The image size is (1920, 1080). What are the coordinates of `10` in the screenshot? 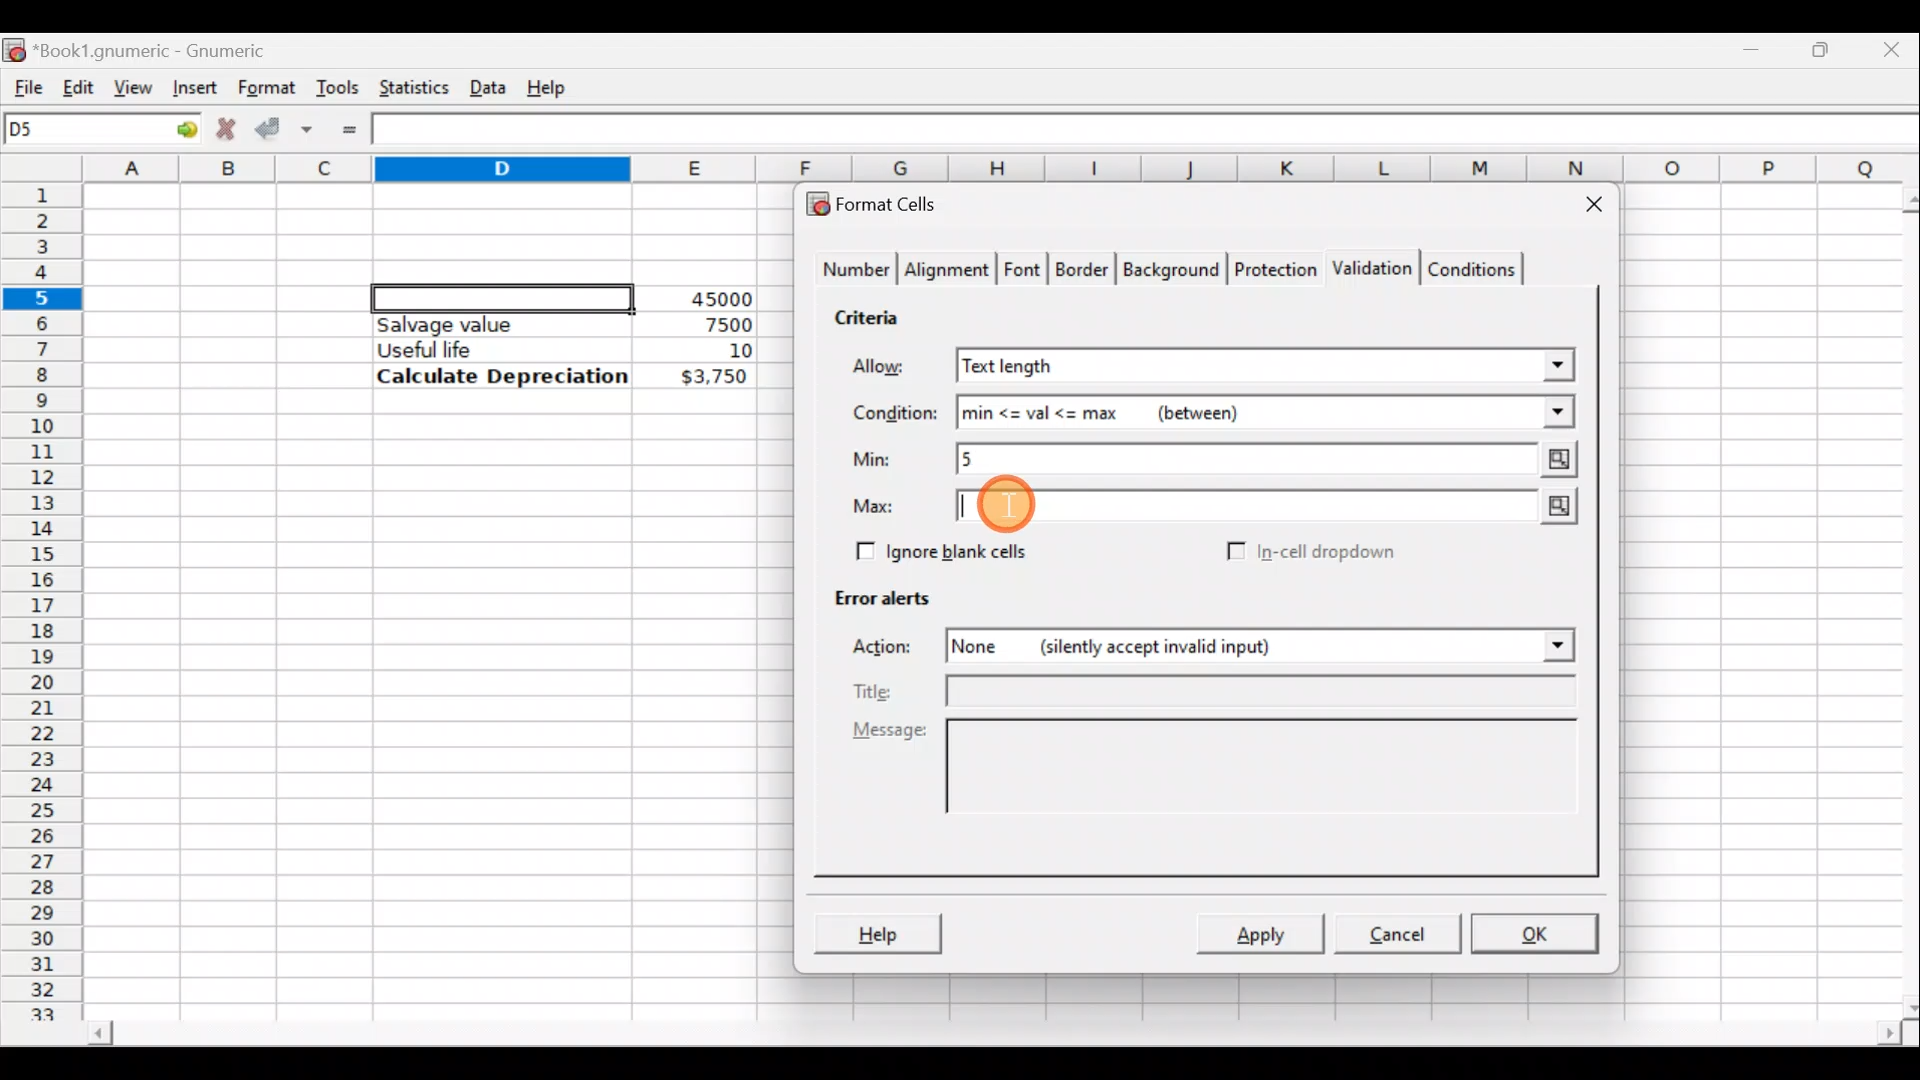 It's located at (716, 351).